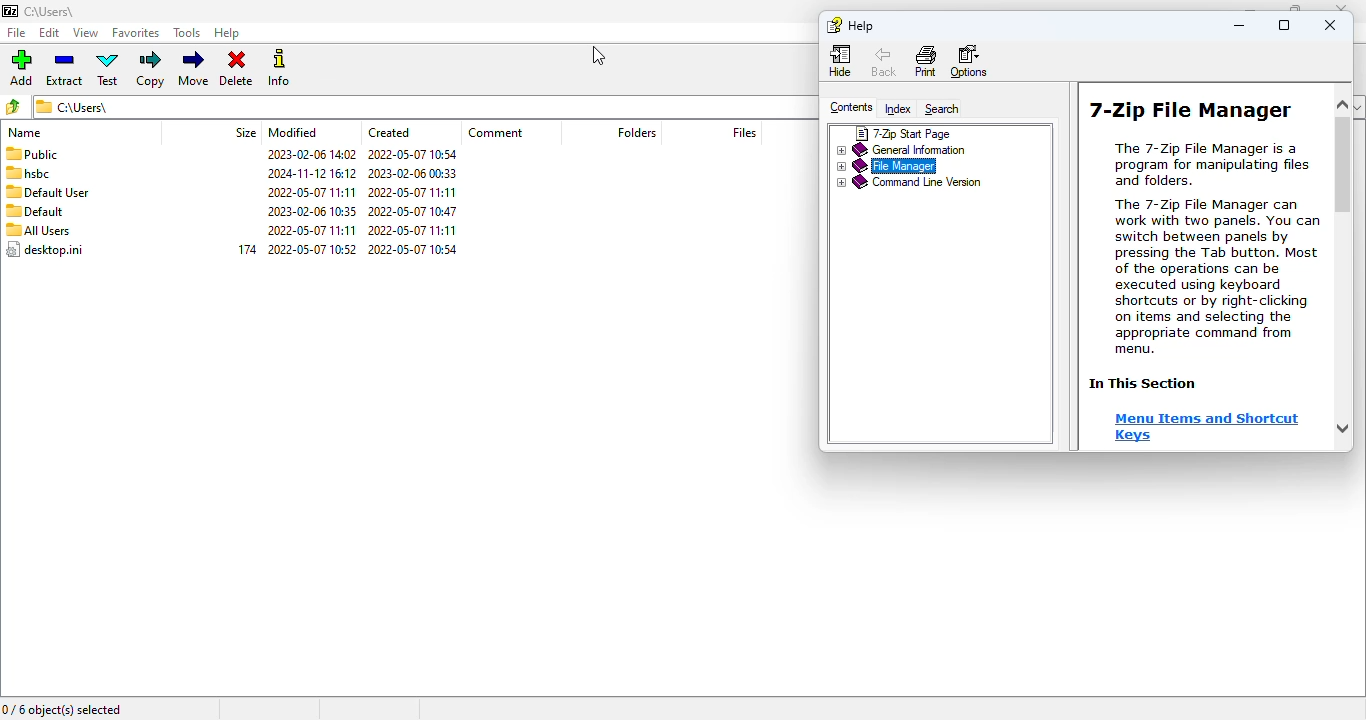  Describe the element at coordinates (1250, 11) in the screenshot. I see `minimize` at that location.